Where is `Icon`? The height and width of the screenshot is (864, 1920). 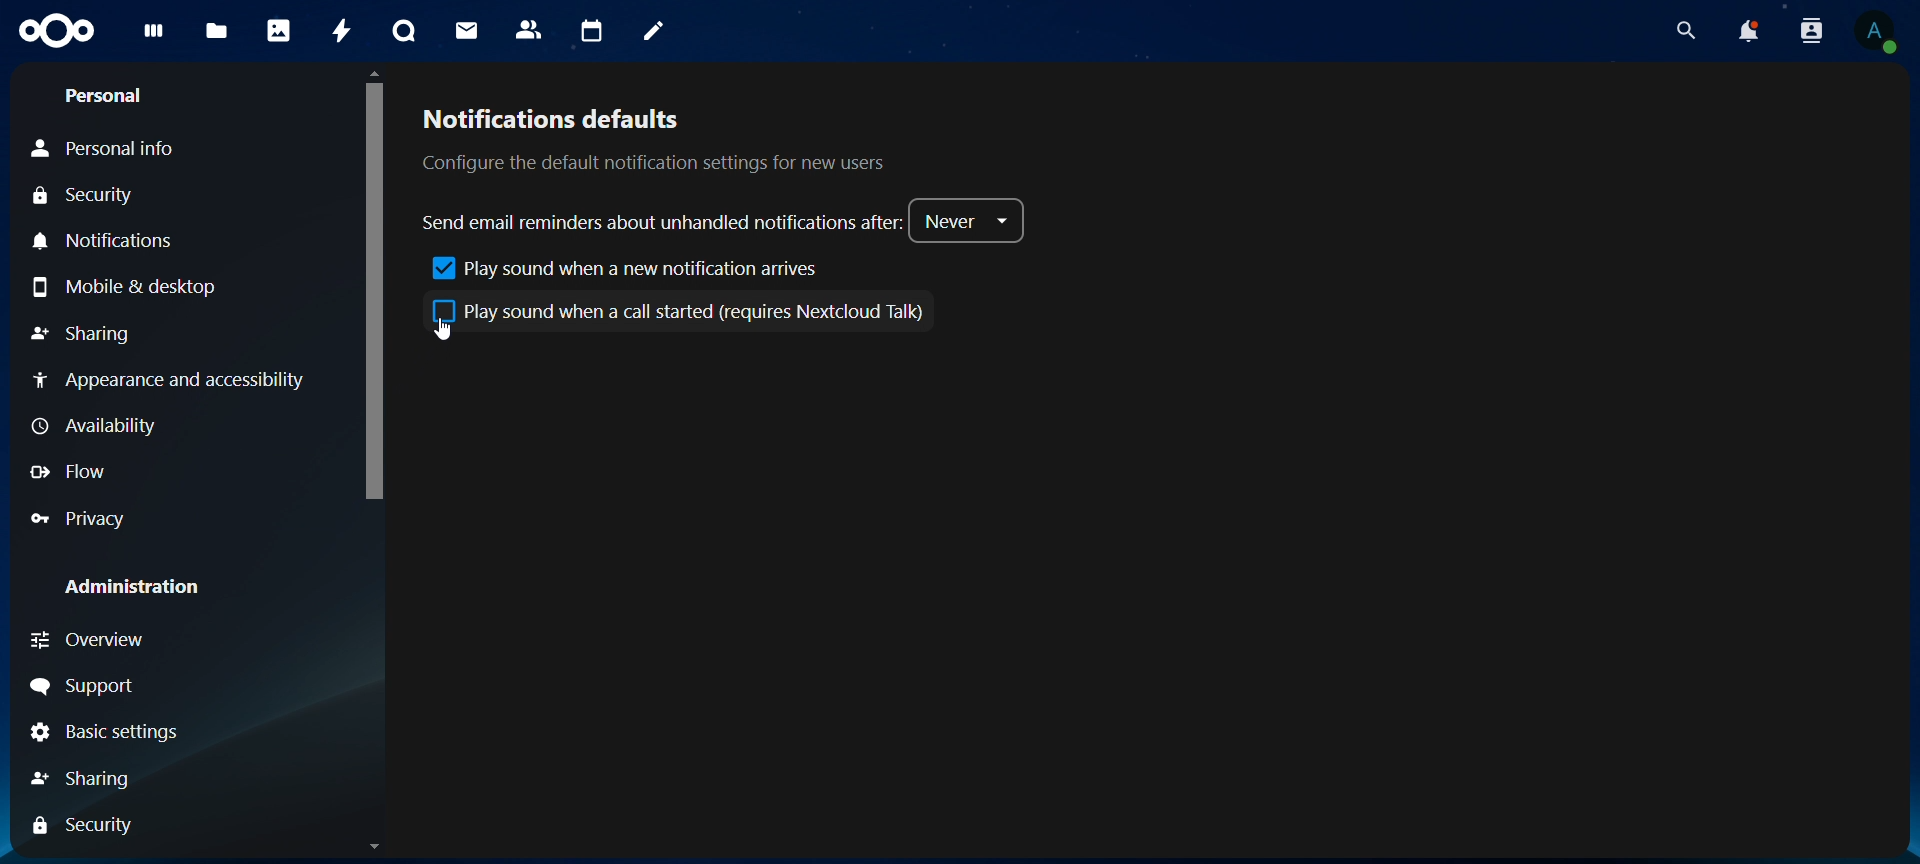
Icon is located at coordinates (60, 31).